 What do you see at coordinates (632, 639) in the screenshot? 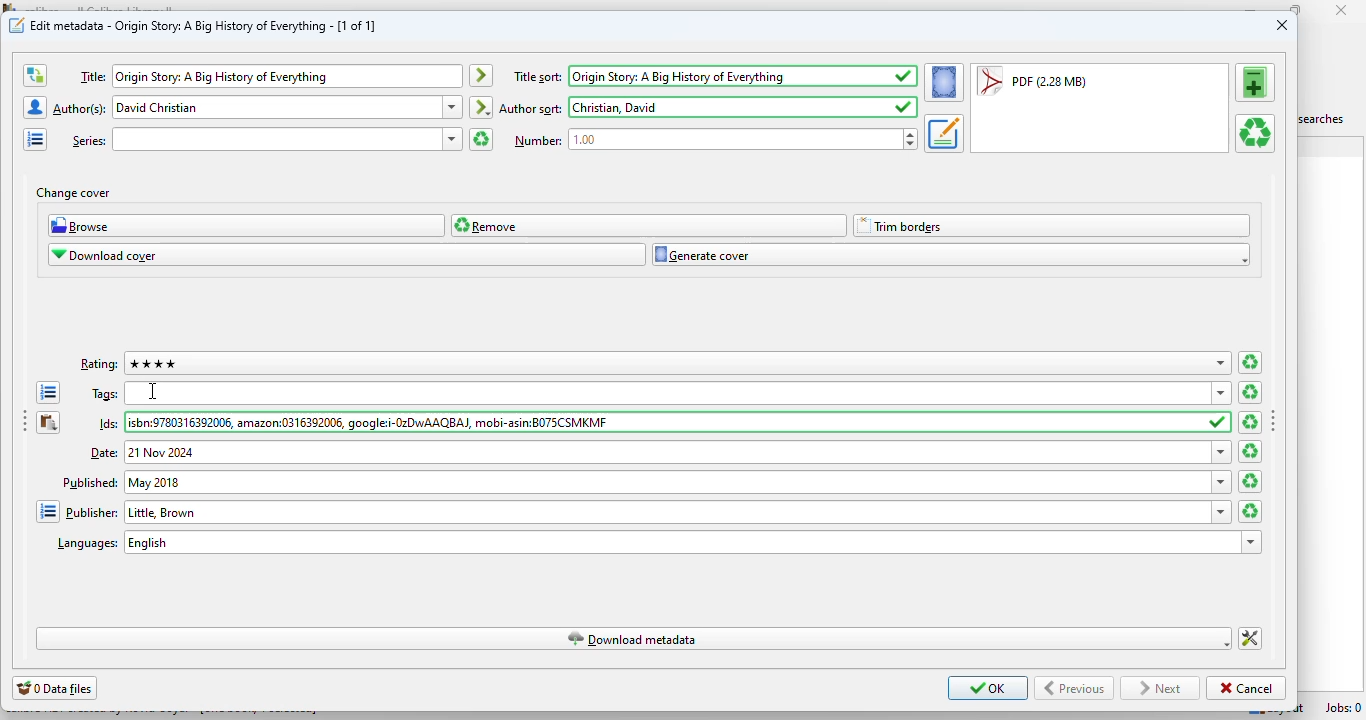
I see `download metadata` at bounding box center [632, 639].